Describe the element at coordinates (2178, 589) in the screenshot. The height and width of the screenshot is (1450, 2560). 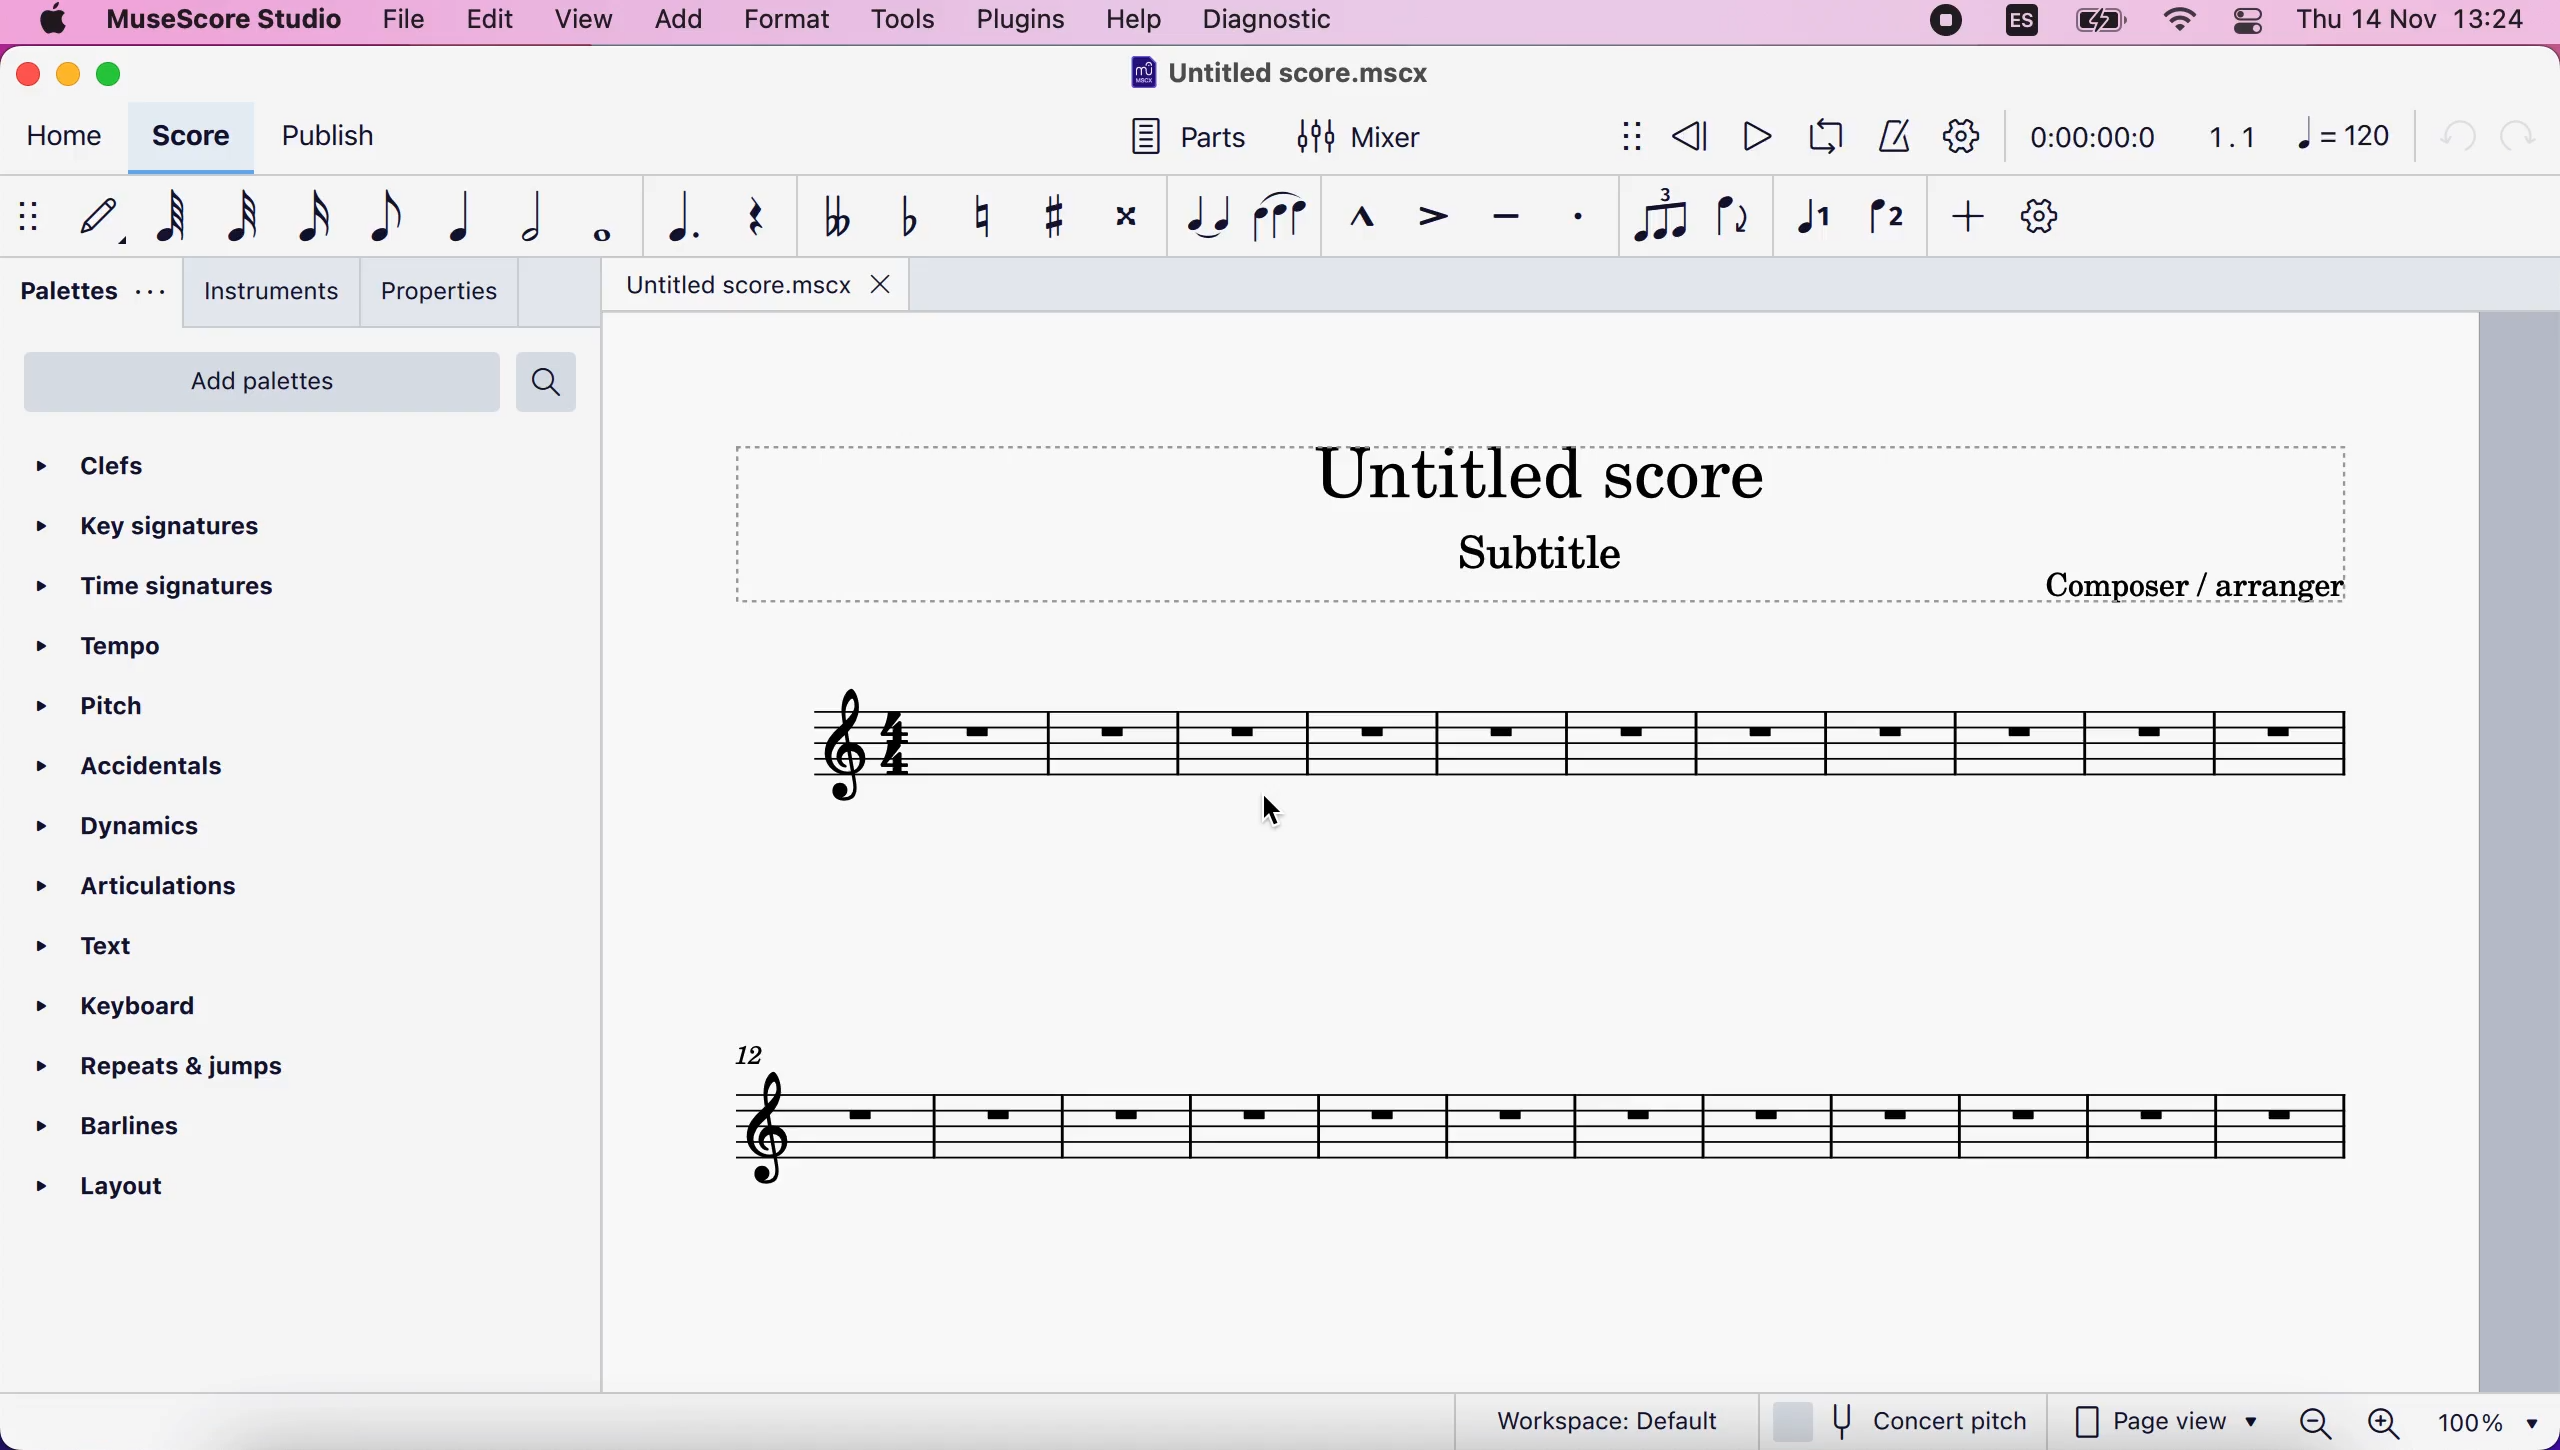
I see `composer/arranger` at that location.